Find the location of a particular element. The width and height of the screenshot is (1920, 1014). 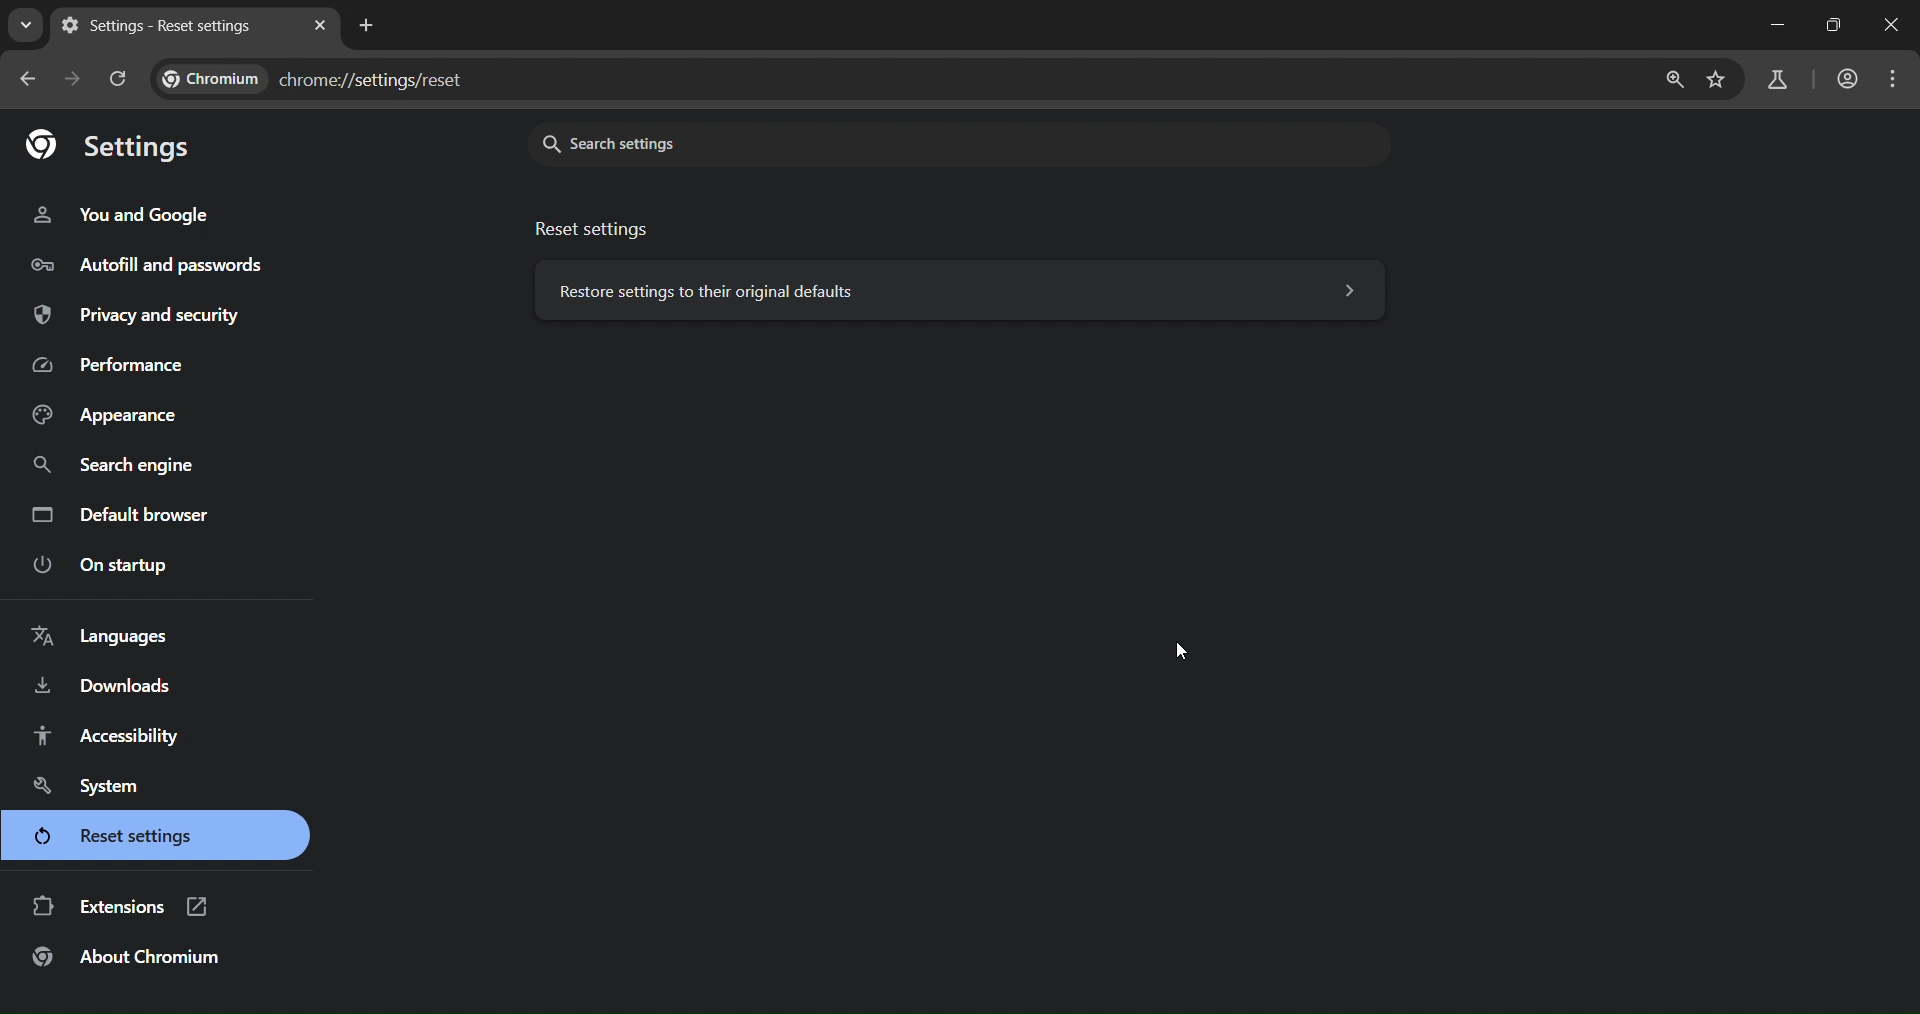

search labs is located at coordinates (1772, 80).